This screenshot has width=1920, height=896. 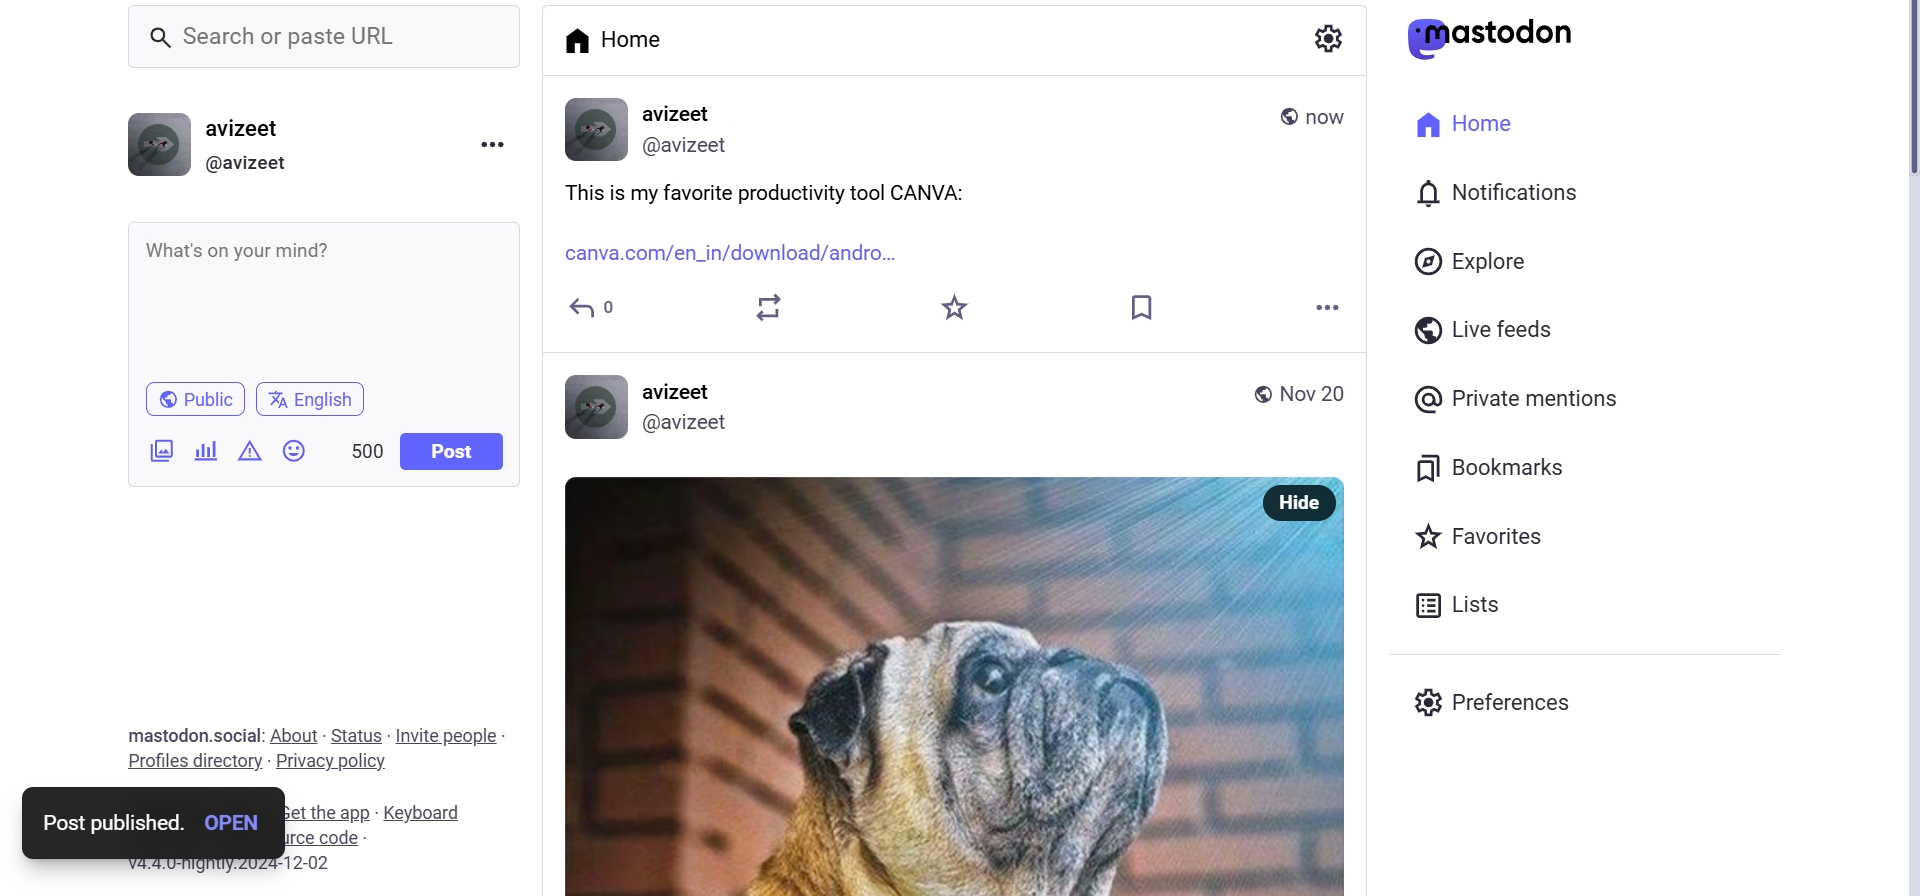 I want to click on favorite, so click(x=958, y=307).